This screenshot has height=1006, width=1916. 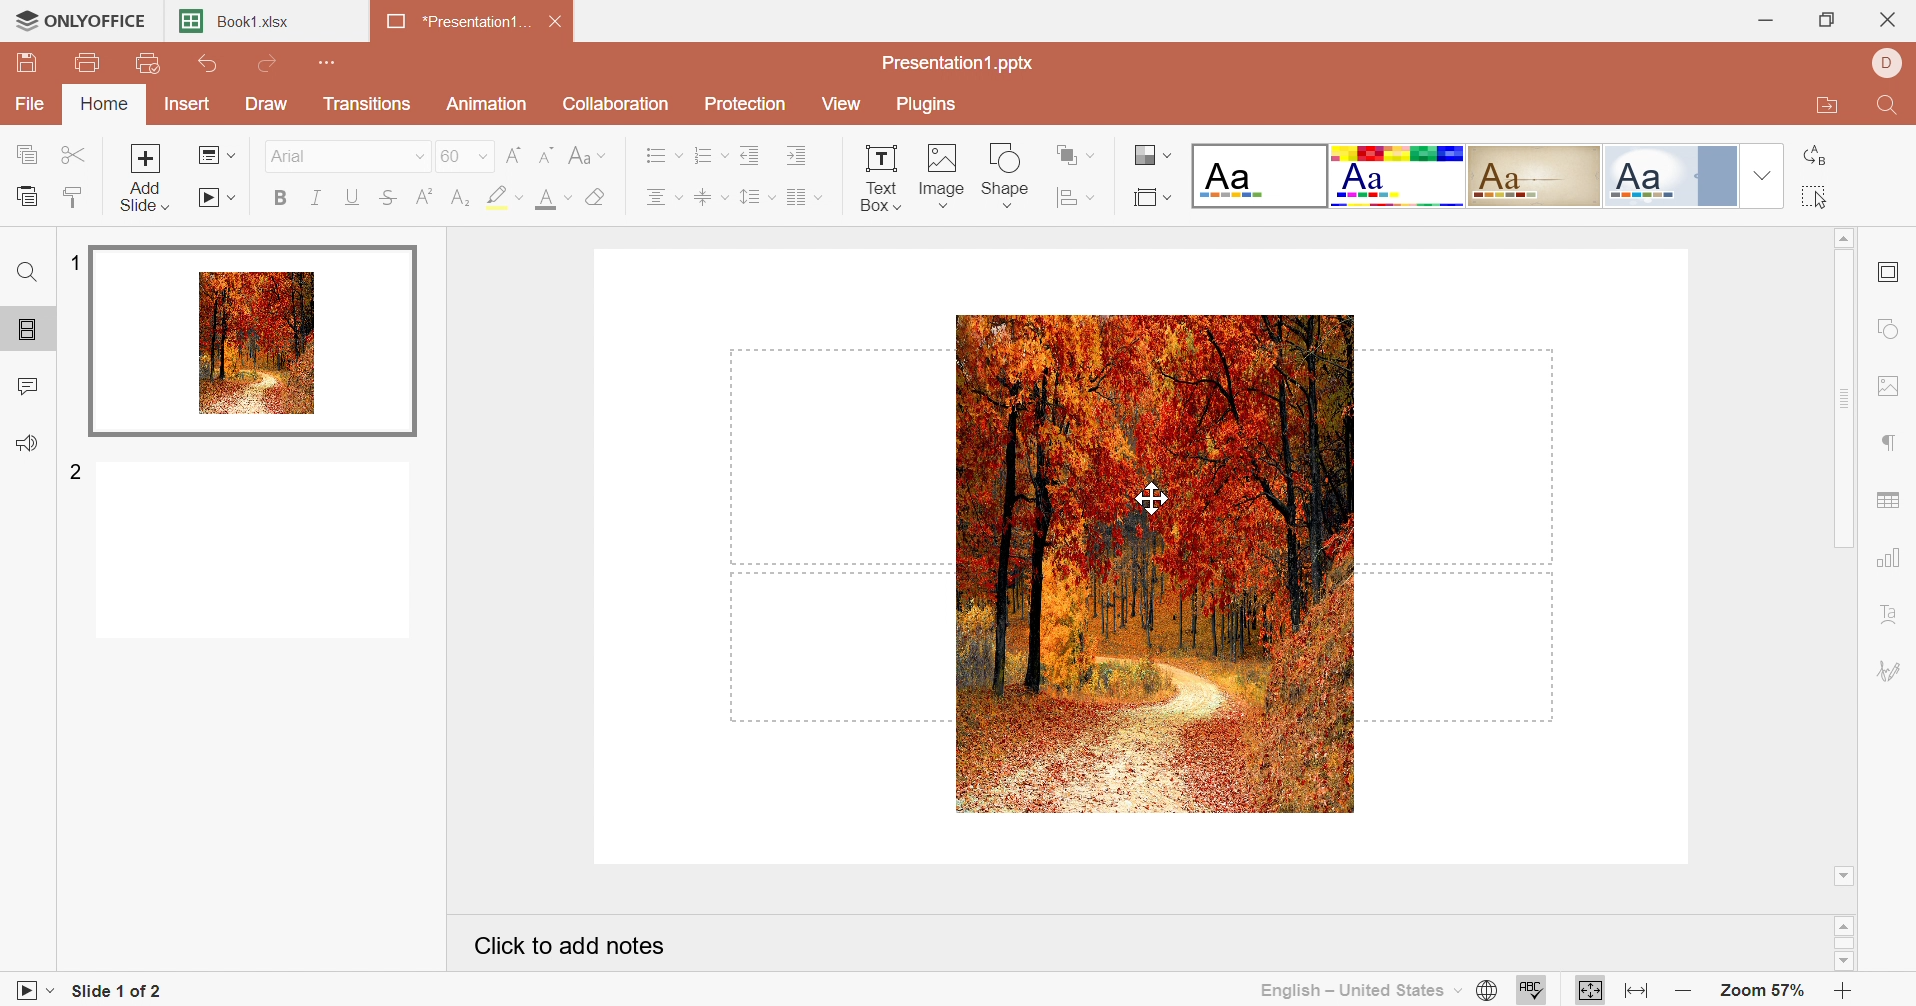 I want to click on Plugins, so click(x=931, y=105).